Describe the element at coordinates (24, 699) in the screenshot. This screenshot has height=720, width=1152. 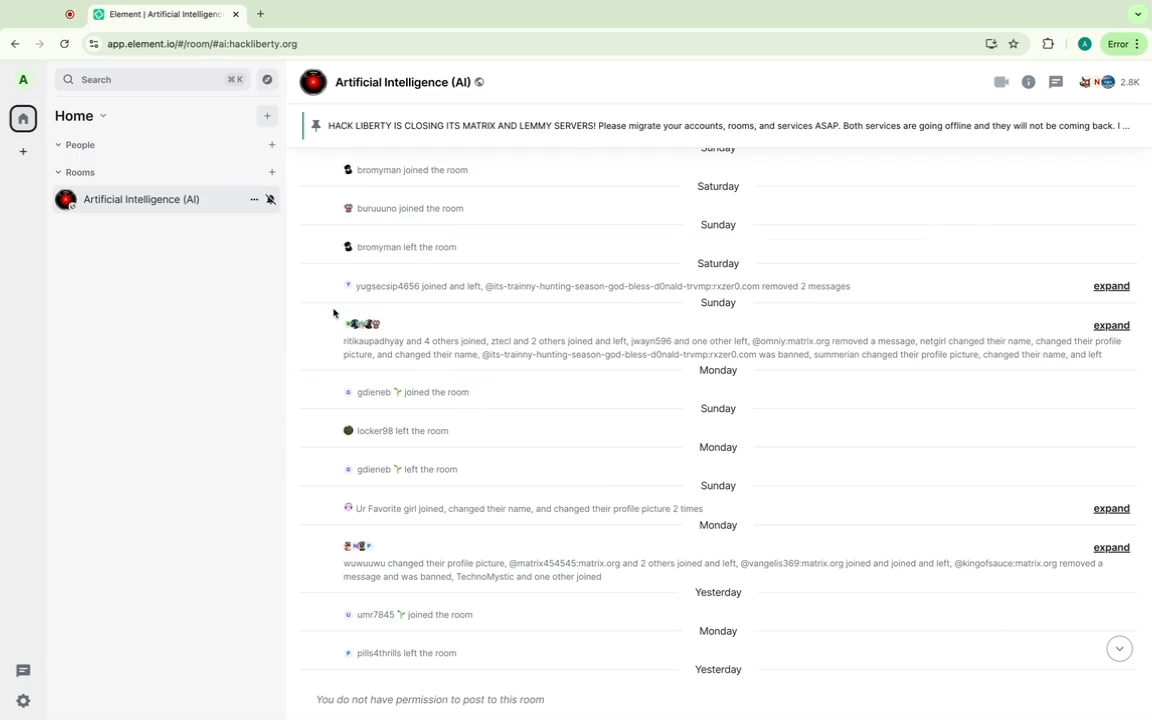
I see `Quick settings` at that location.